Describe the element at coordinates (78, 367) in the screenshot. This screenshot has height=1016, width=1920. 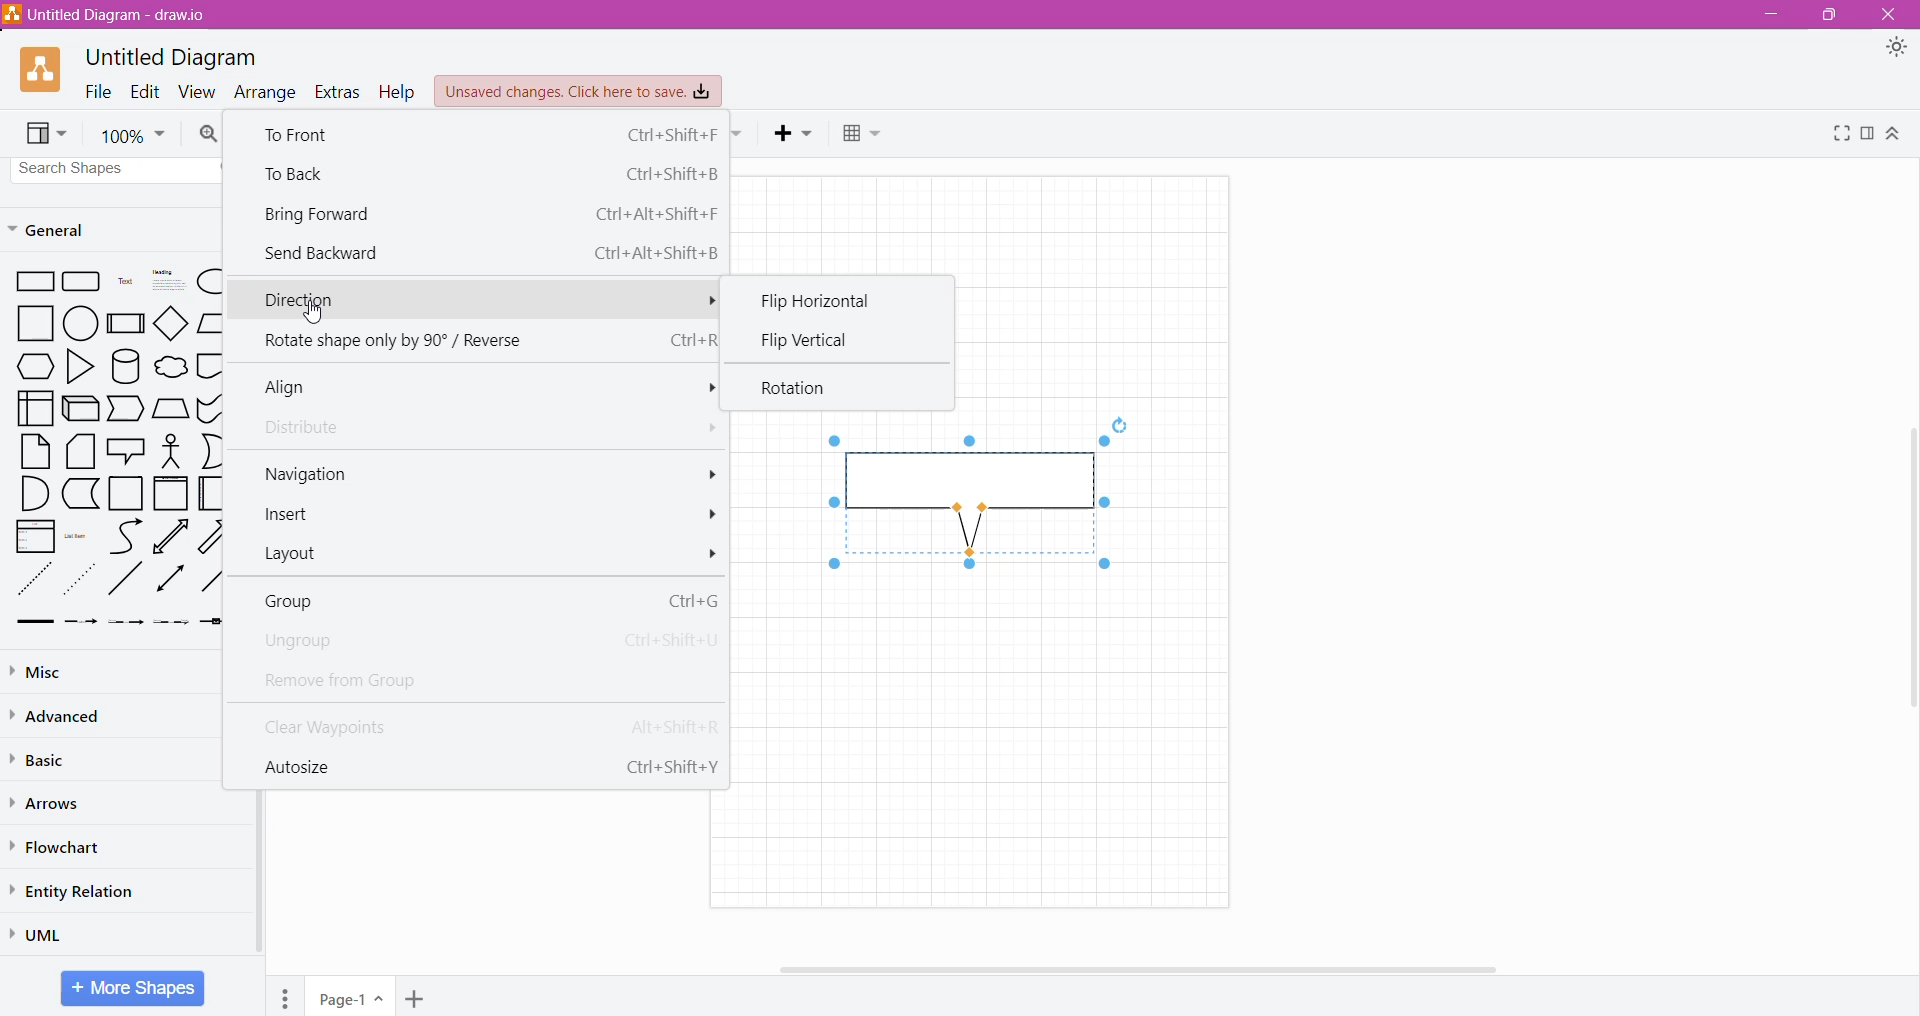
I see `triangle` at that location.